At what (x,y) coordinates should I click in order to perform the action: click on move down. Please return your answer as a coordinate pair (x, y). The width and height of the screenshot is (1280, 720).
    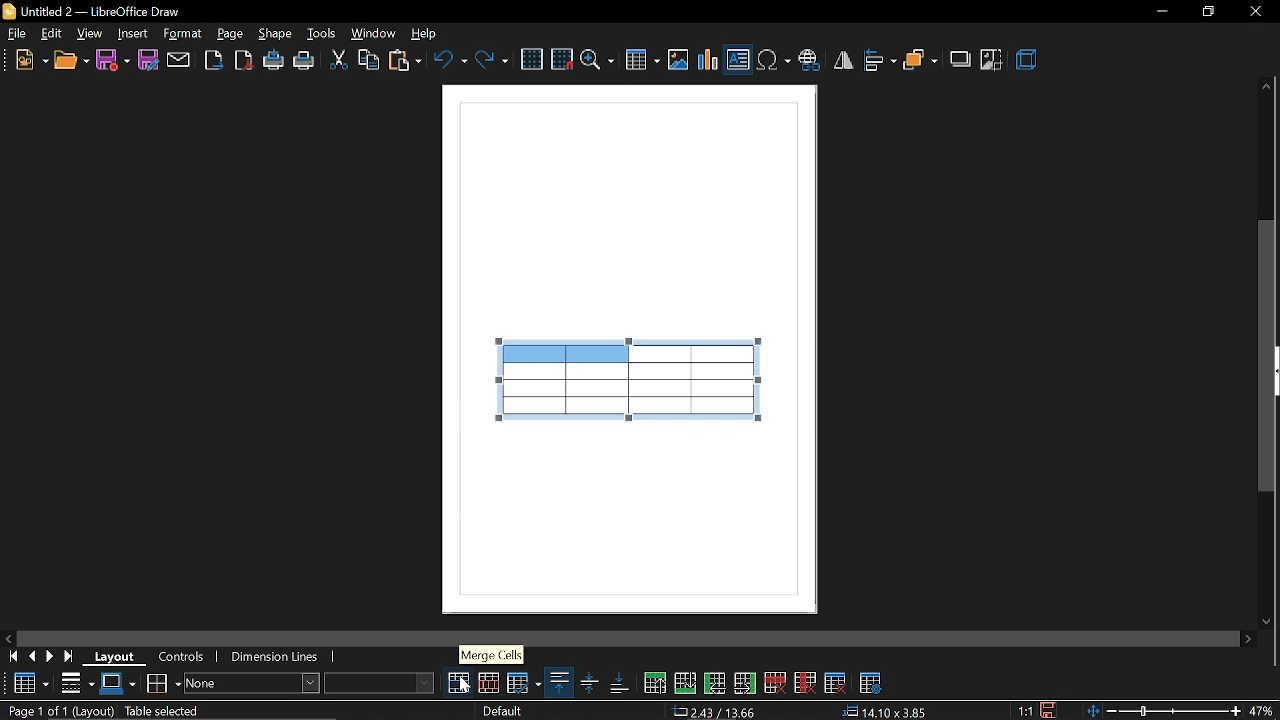
    Looking at the image, I should click on (1265, 620).